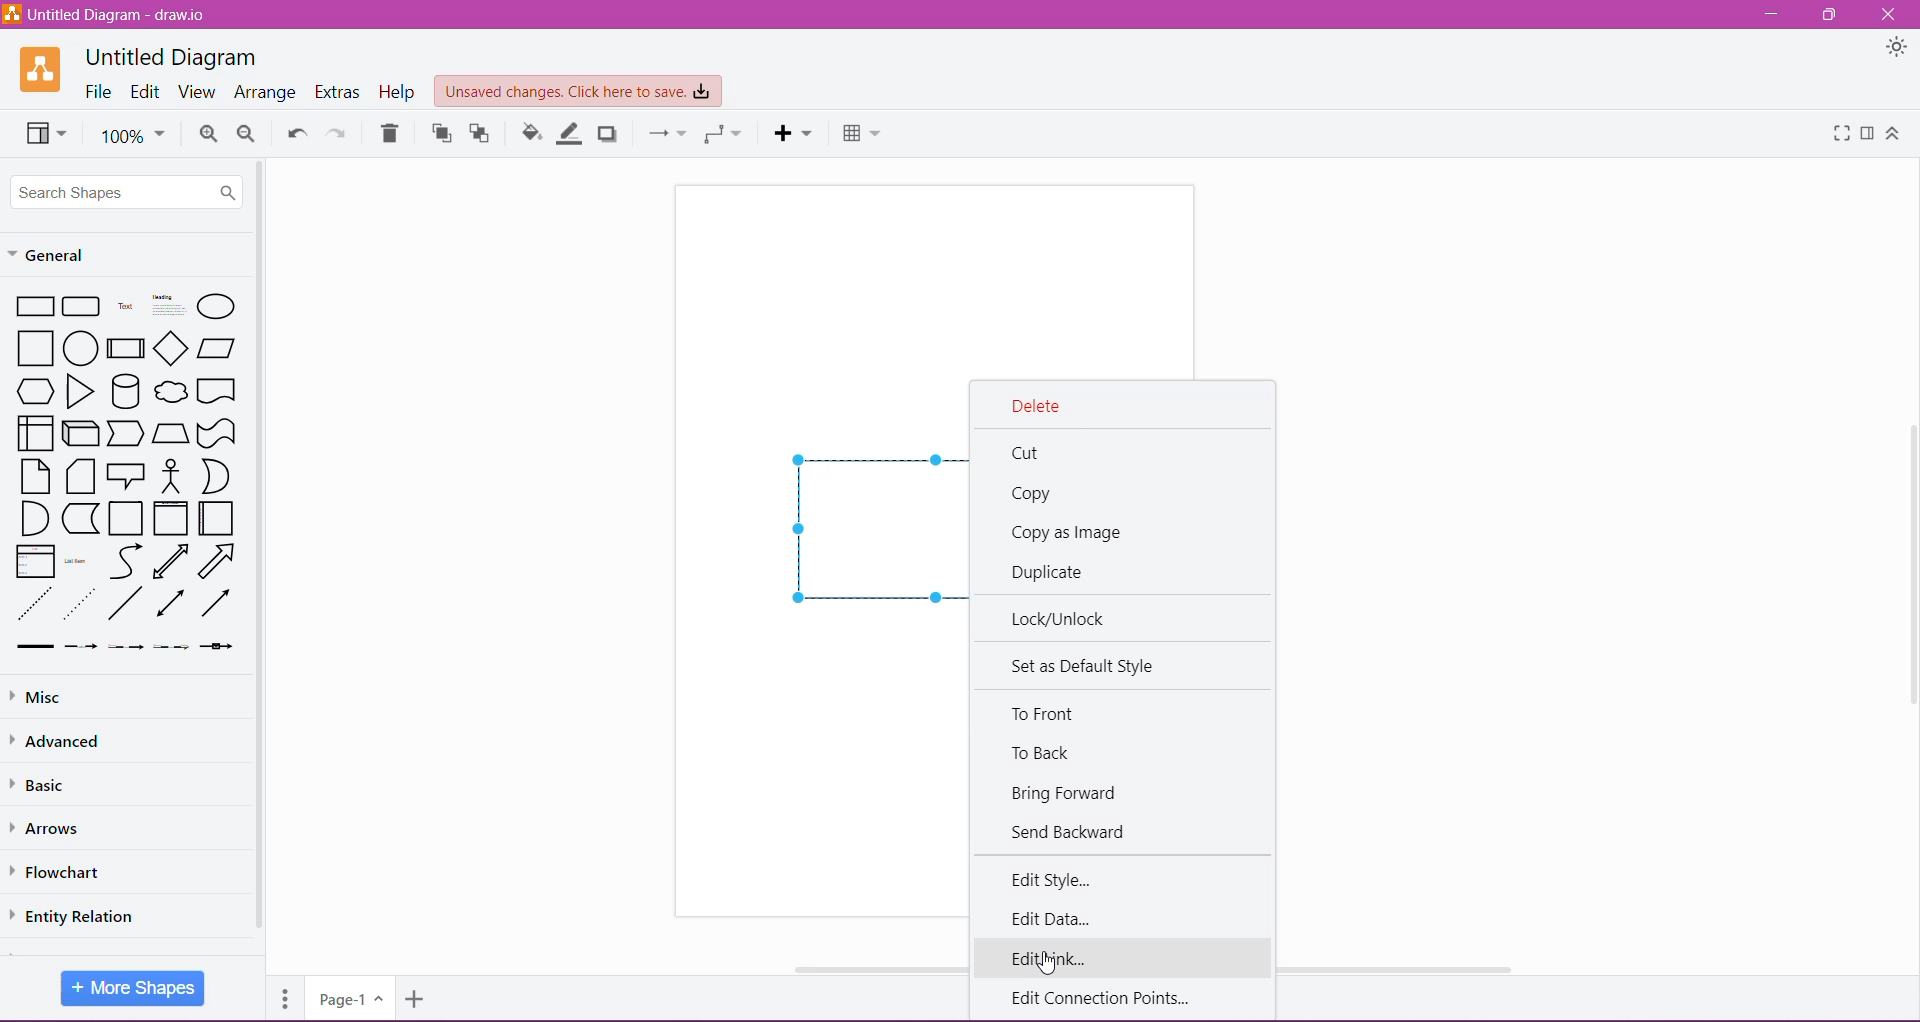  Describe the element at coordinates (1032, 495) in the screenshot. I see `Copy` at that location.